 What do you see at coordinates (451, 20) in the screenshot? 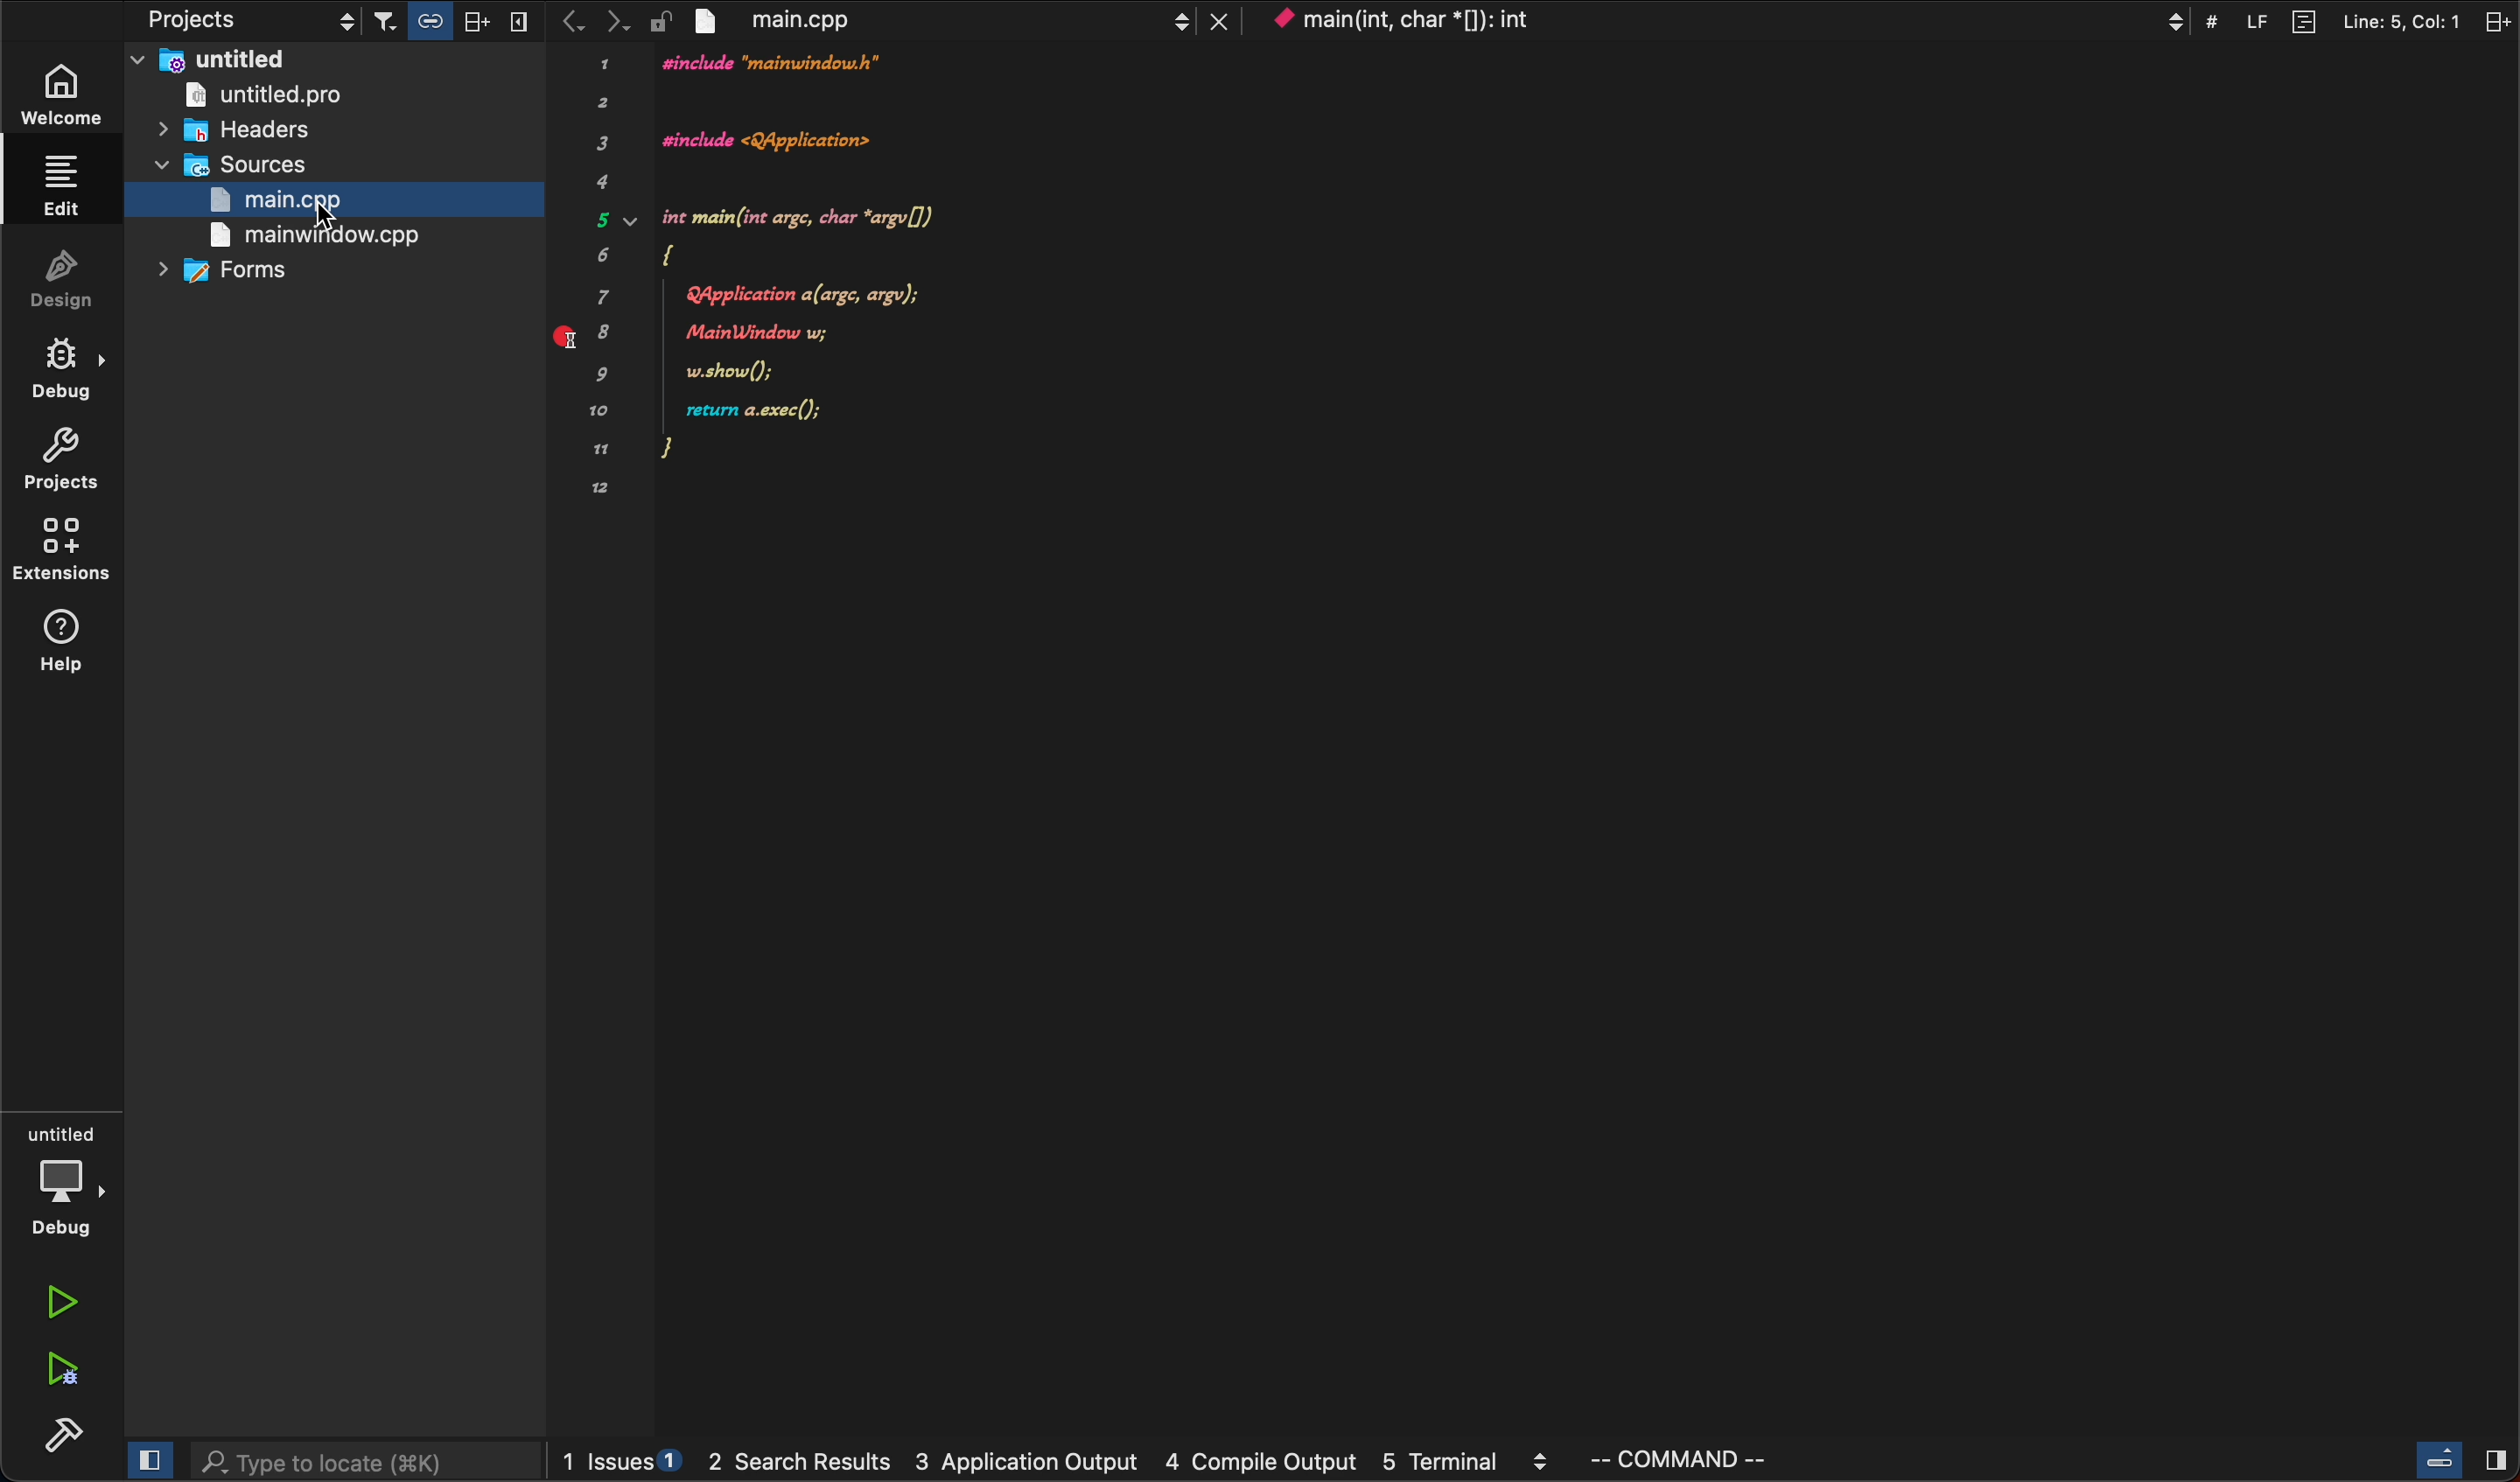
I see `filter` at bounding box center [451, 20].